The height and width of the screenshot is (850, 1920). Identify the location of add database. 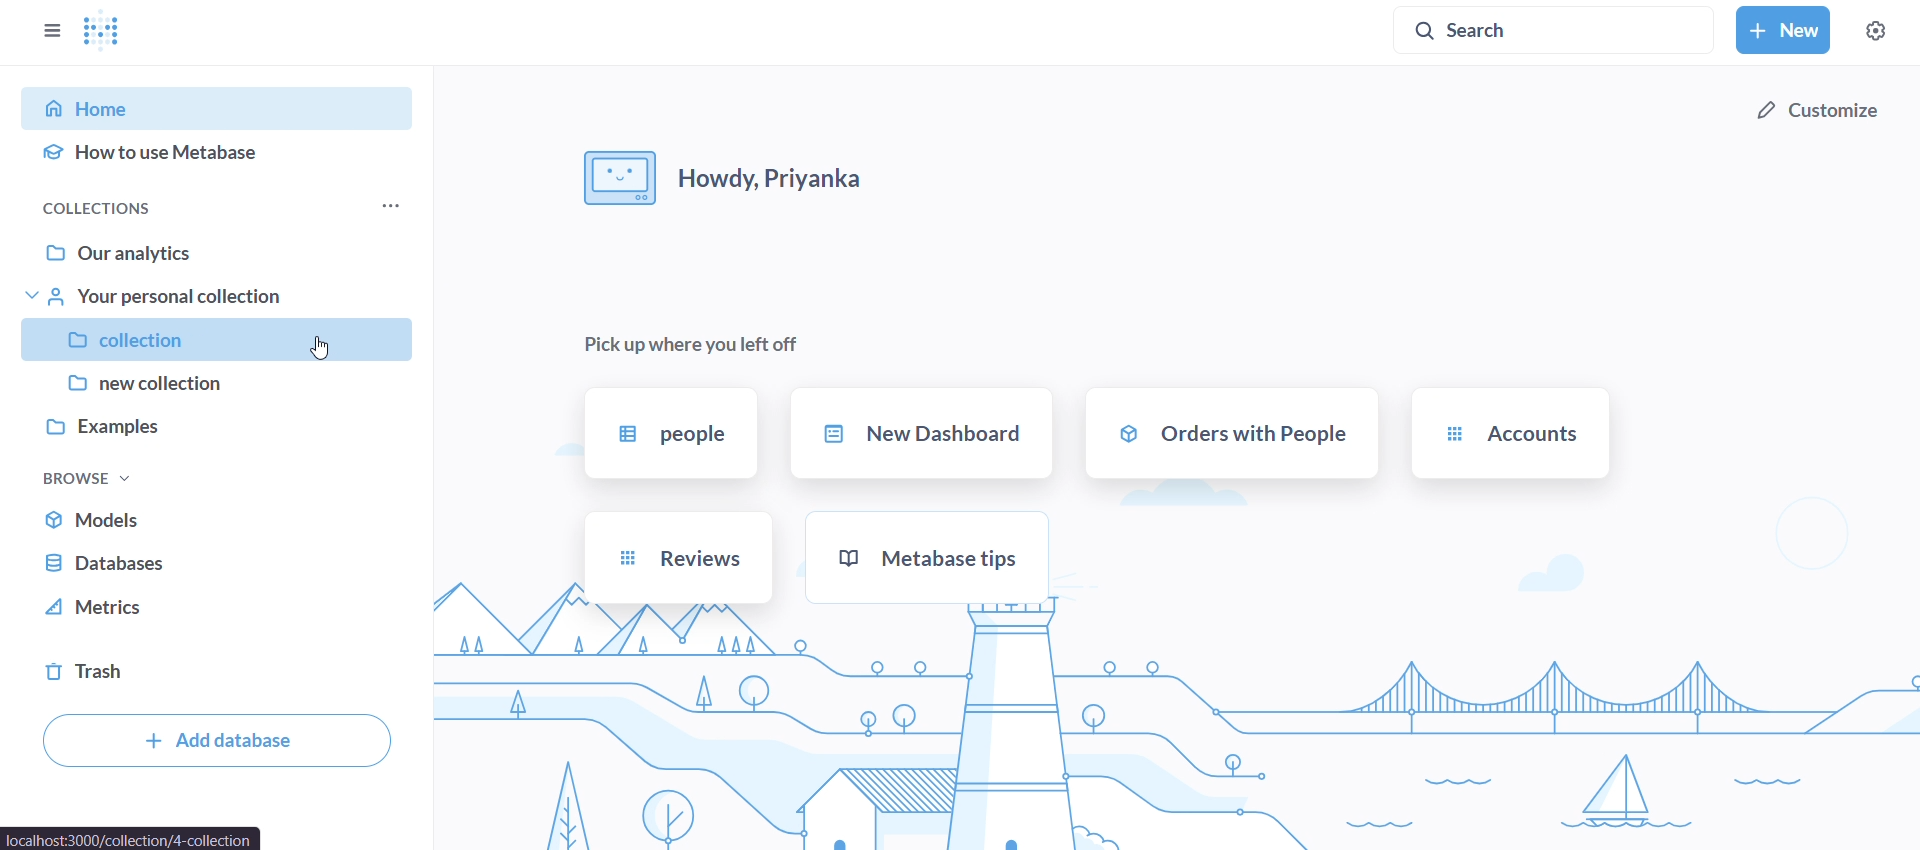
(214, 742).